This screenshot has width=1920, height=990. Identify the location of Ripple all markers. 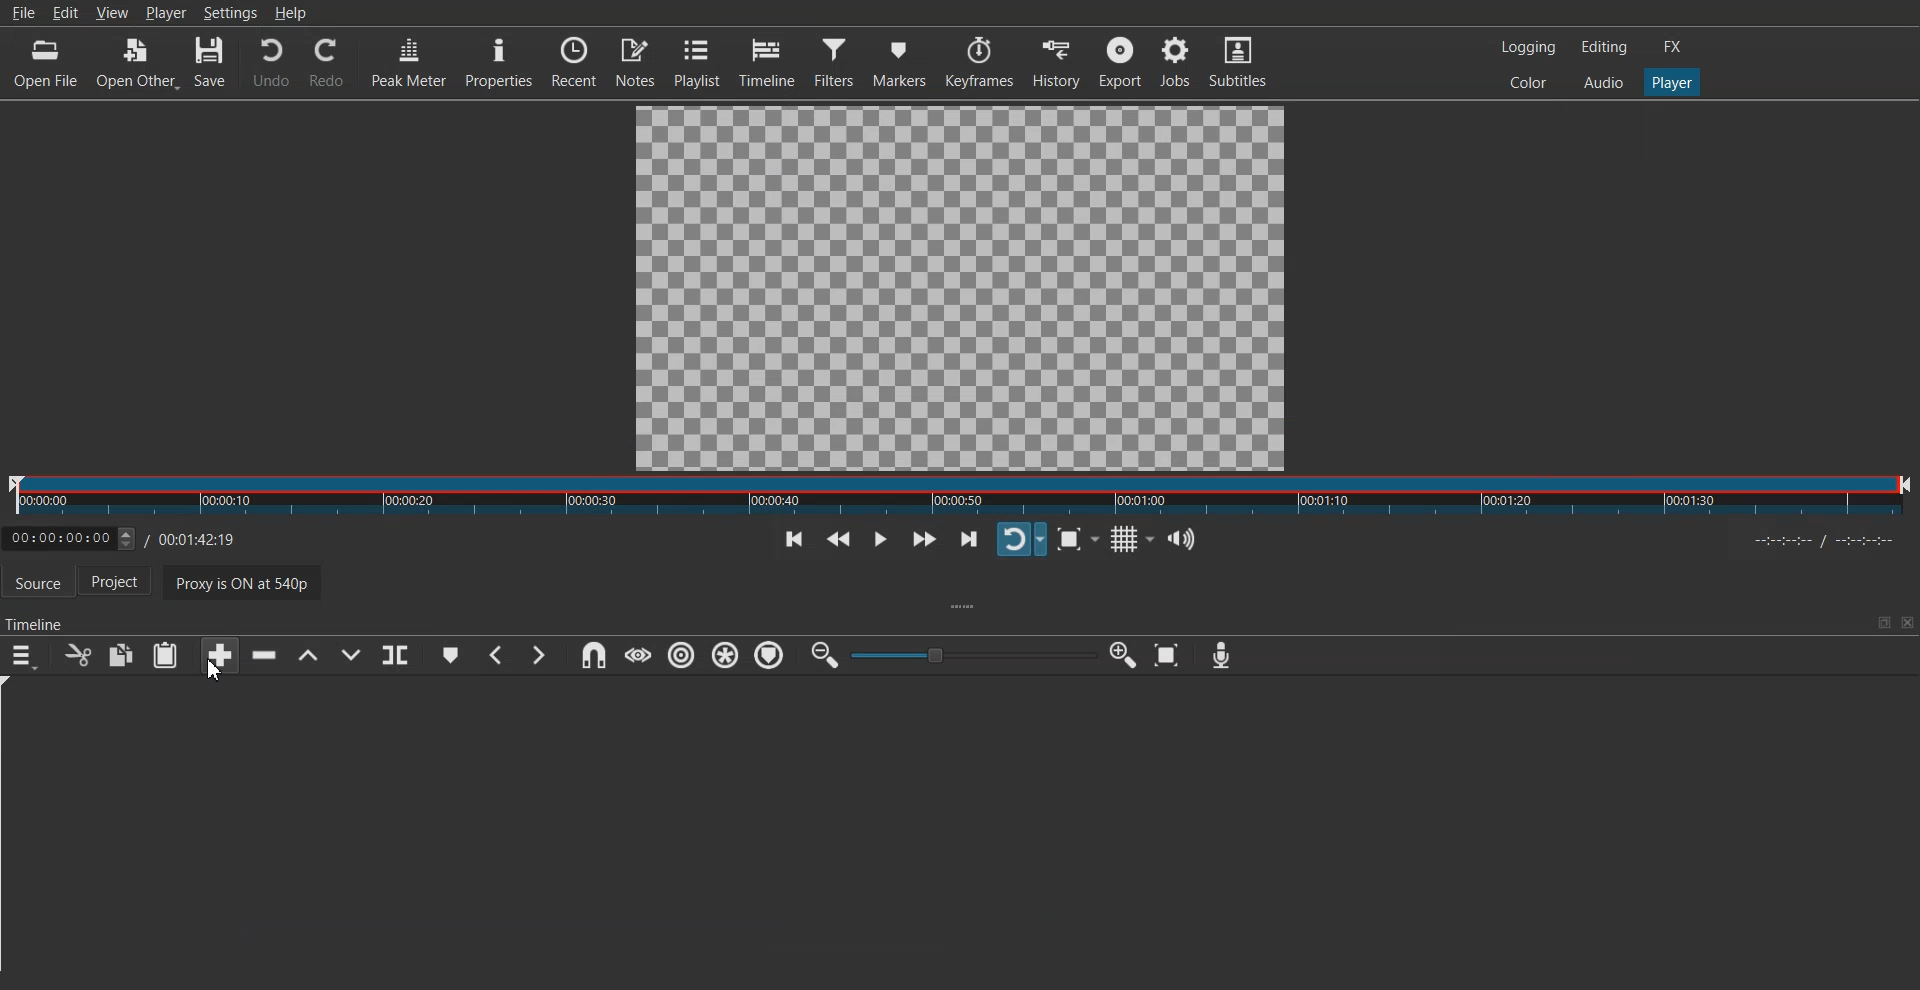
(726, 656).